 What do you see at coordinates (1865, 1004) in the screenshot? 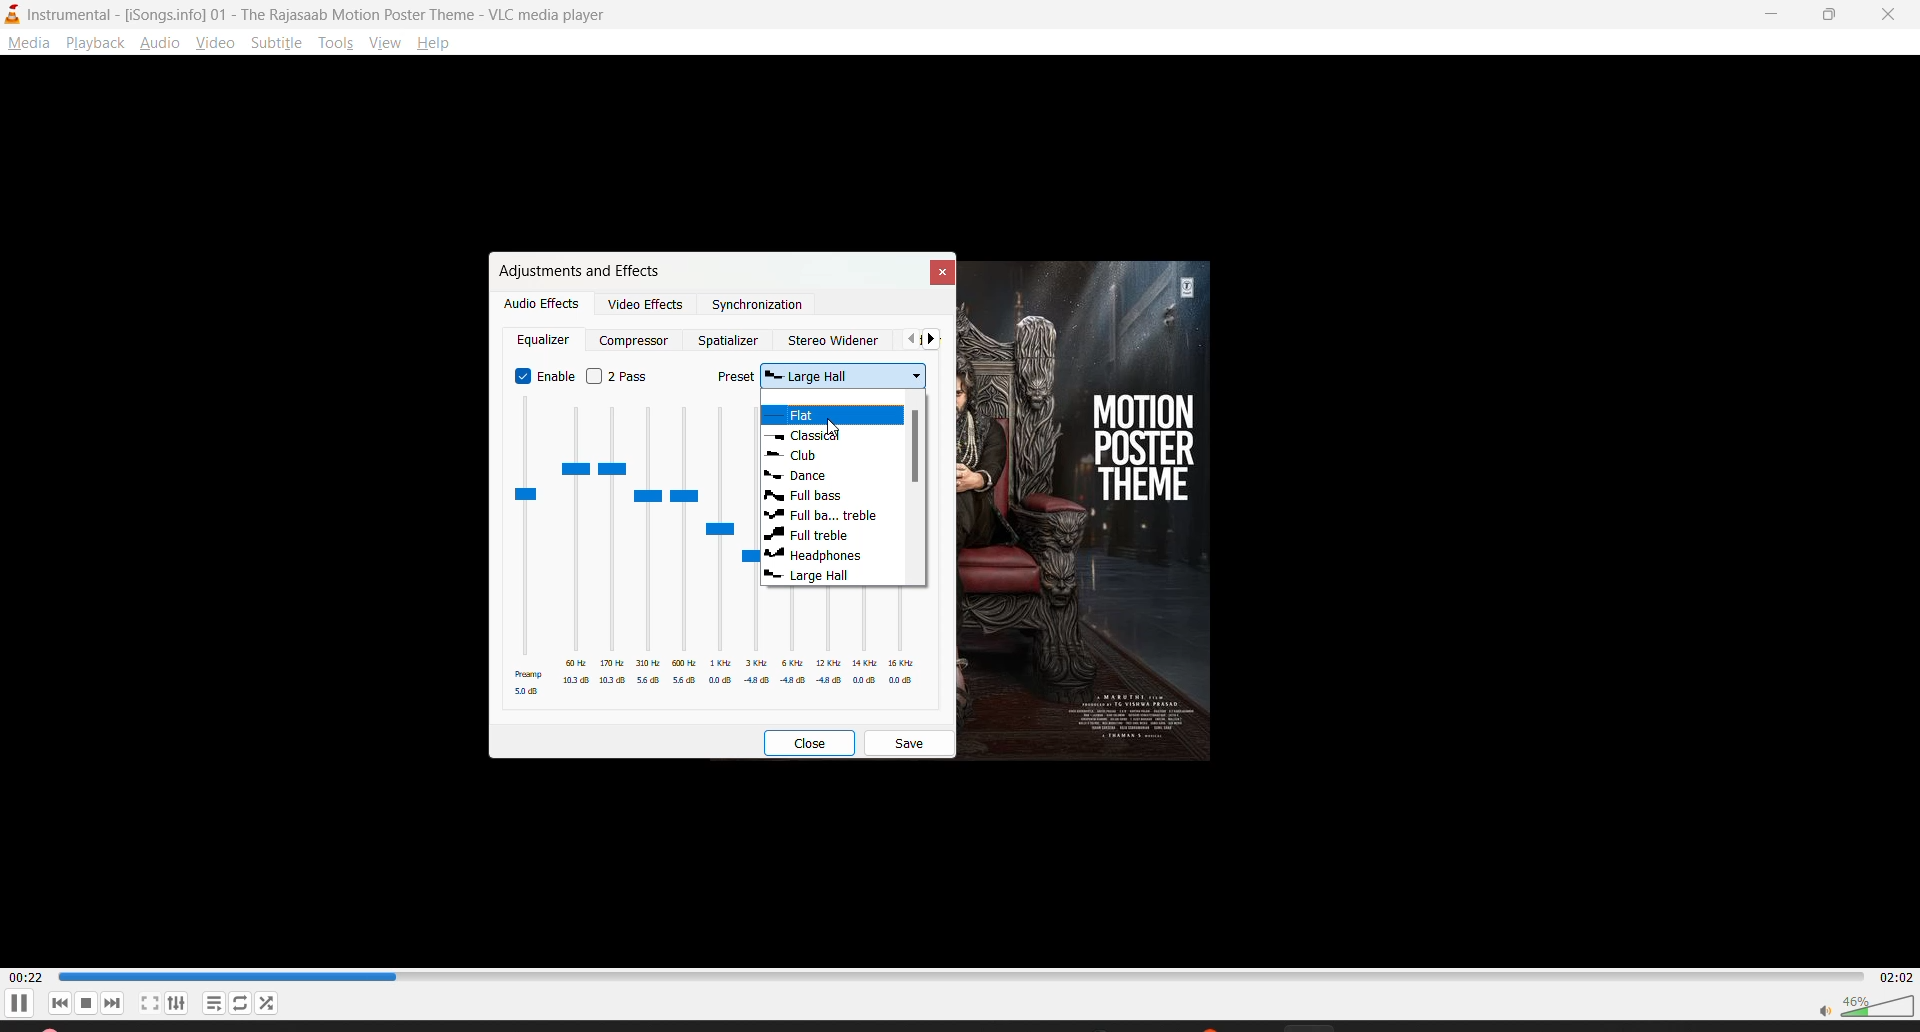
I see `volume` at bounding box center [1865, 1004].